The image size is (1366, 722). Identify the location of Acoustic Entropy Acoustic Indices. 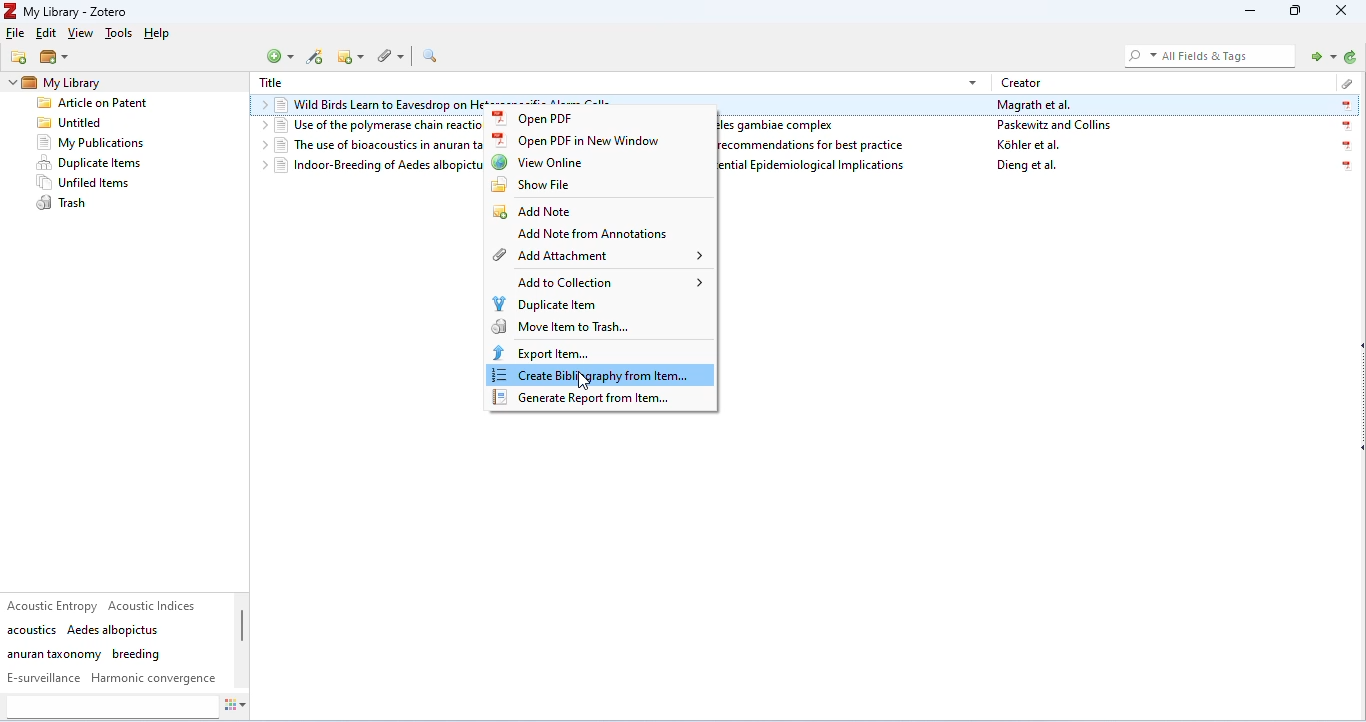
(105, 605).